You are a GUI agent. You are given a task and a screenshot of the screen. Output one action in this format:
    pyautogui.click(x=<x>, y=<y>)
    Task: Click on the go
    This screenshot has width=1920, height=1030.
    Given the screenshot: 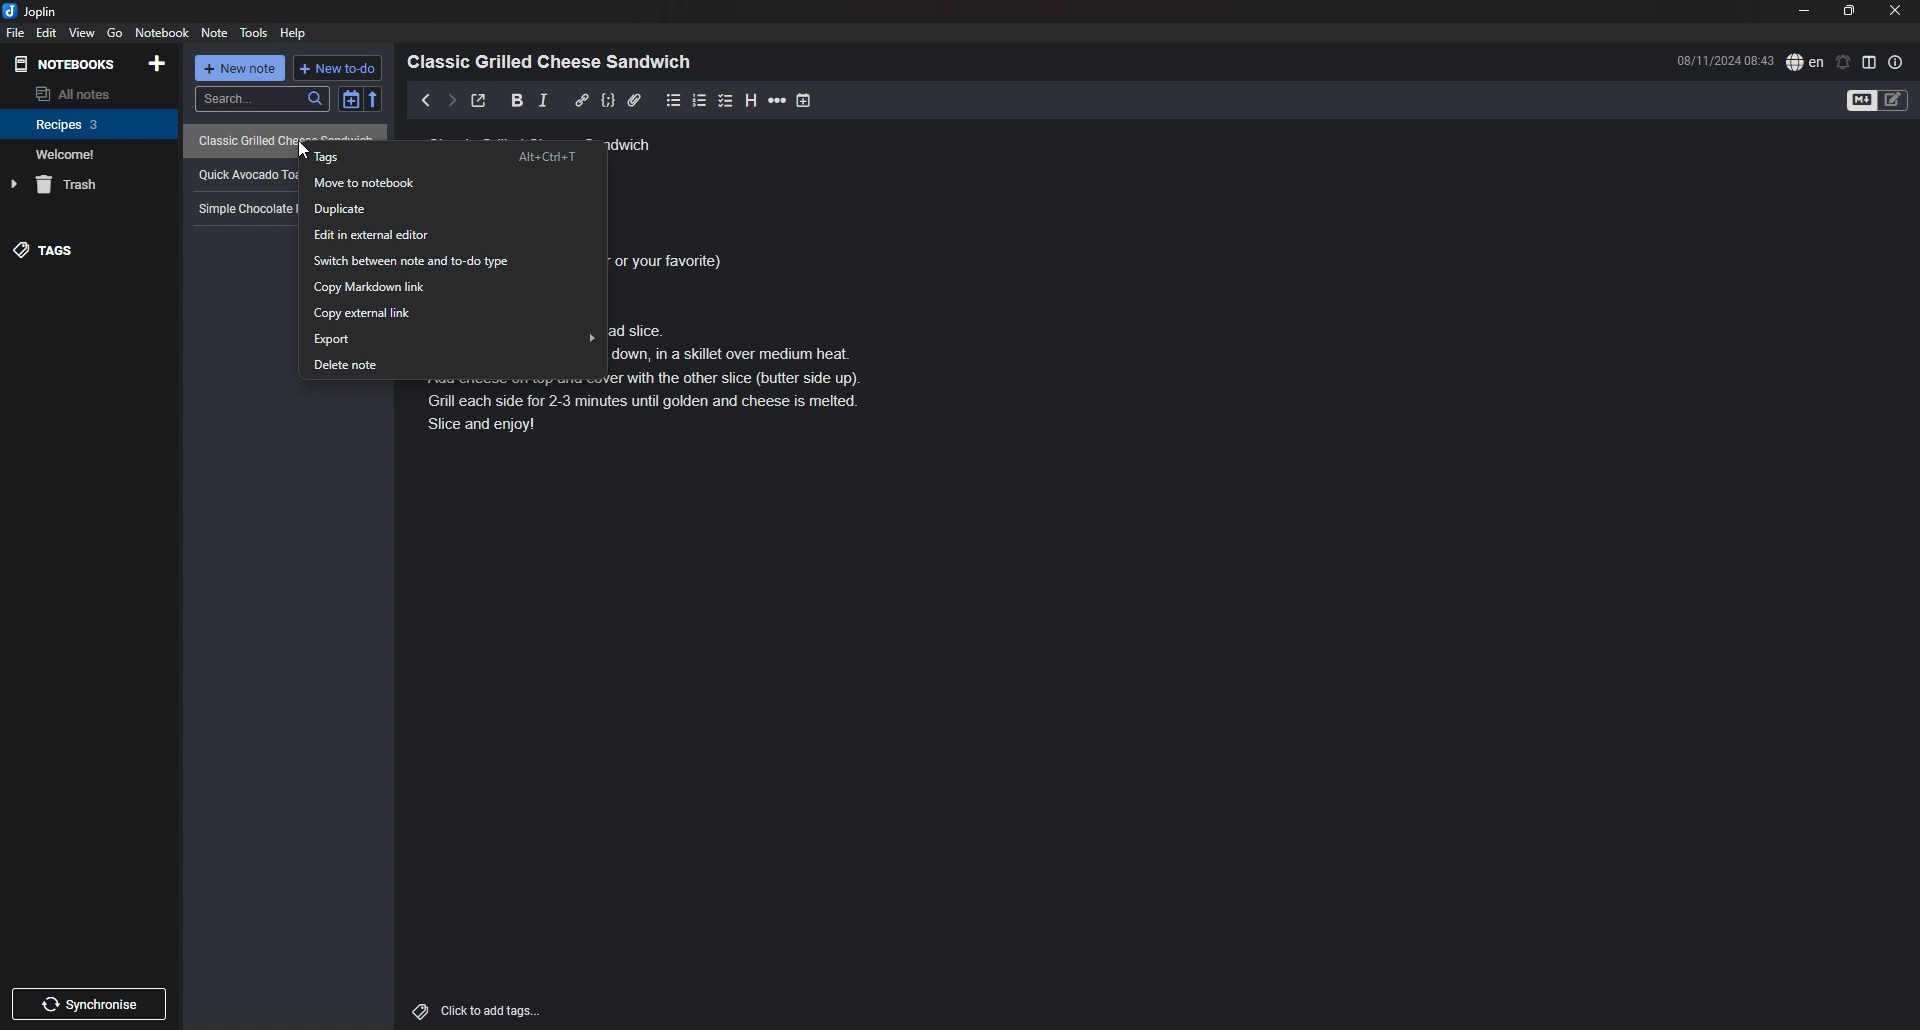 What is the action you would take?
    pyautogui.click(x=116, y=32)
    